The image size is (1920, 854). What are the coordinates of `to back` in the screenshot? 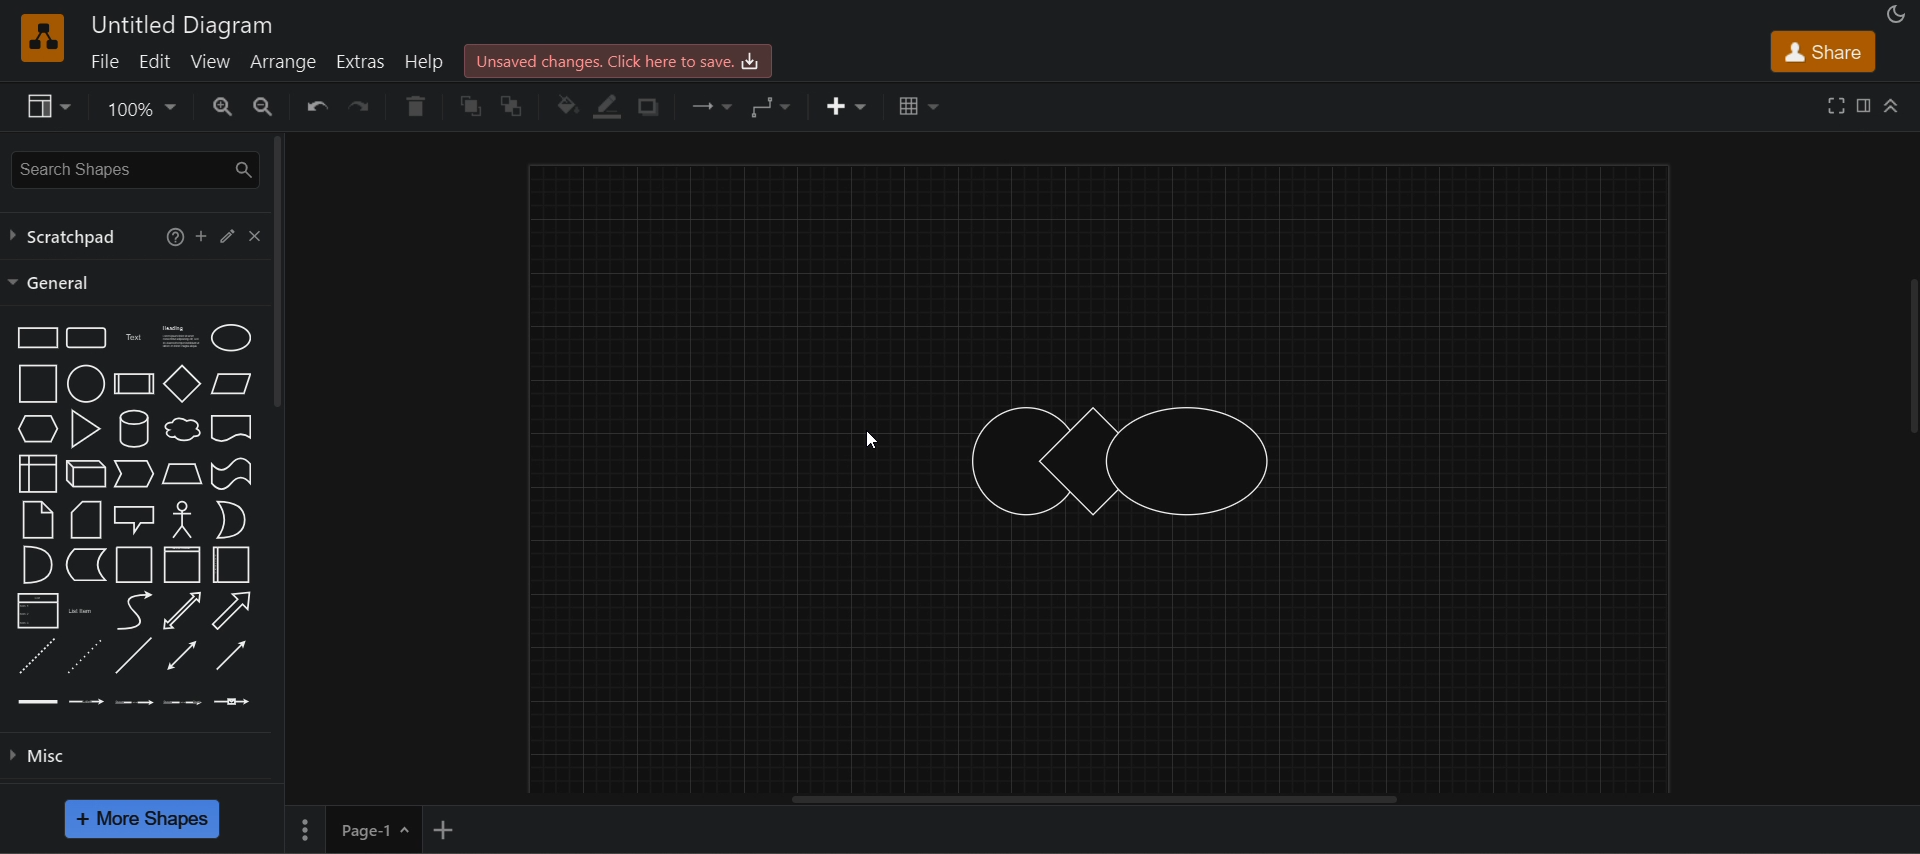 It's located at (513, 106).